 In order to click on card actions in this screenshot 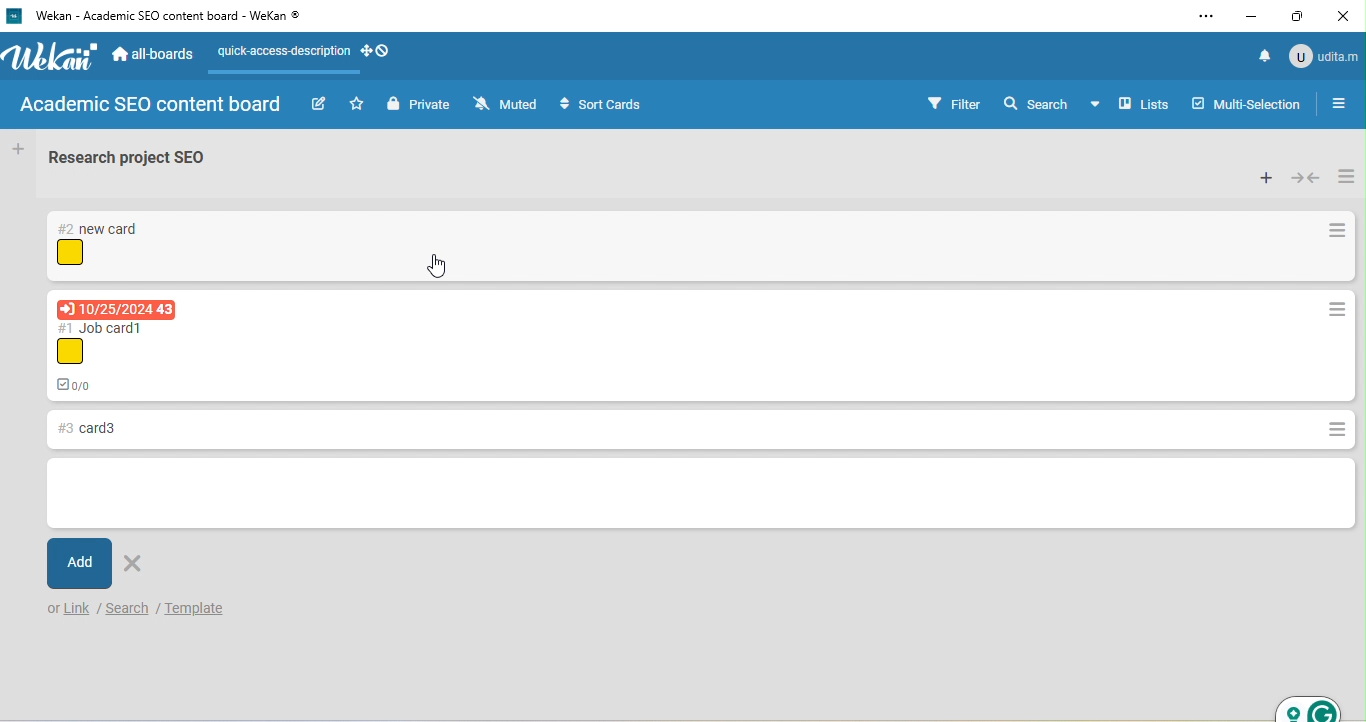, I will do `click(1338, 232)`.